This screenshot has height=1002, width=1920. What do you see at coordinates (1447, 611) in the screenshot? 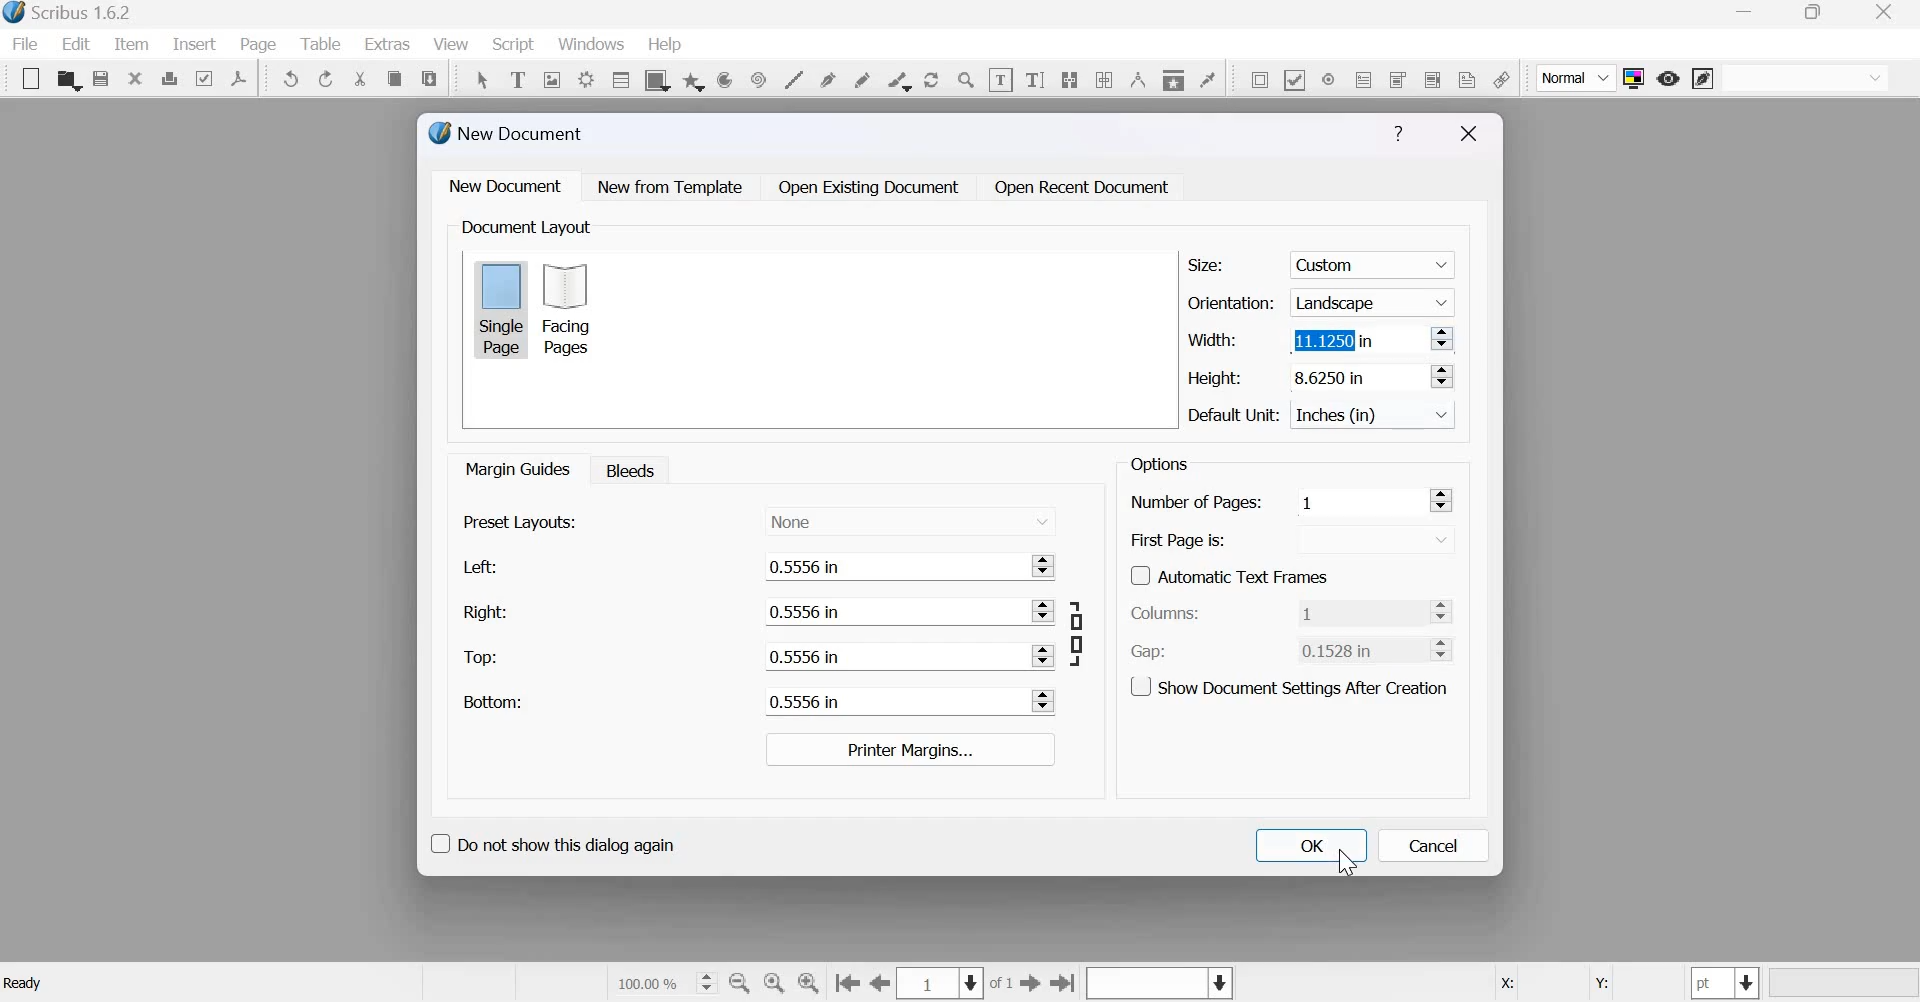
I see `Increase and Decrease` at bounding box center [1447, 611].